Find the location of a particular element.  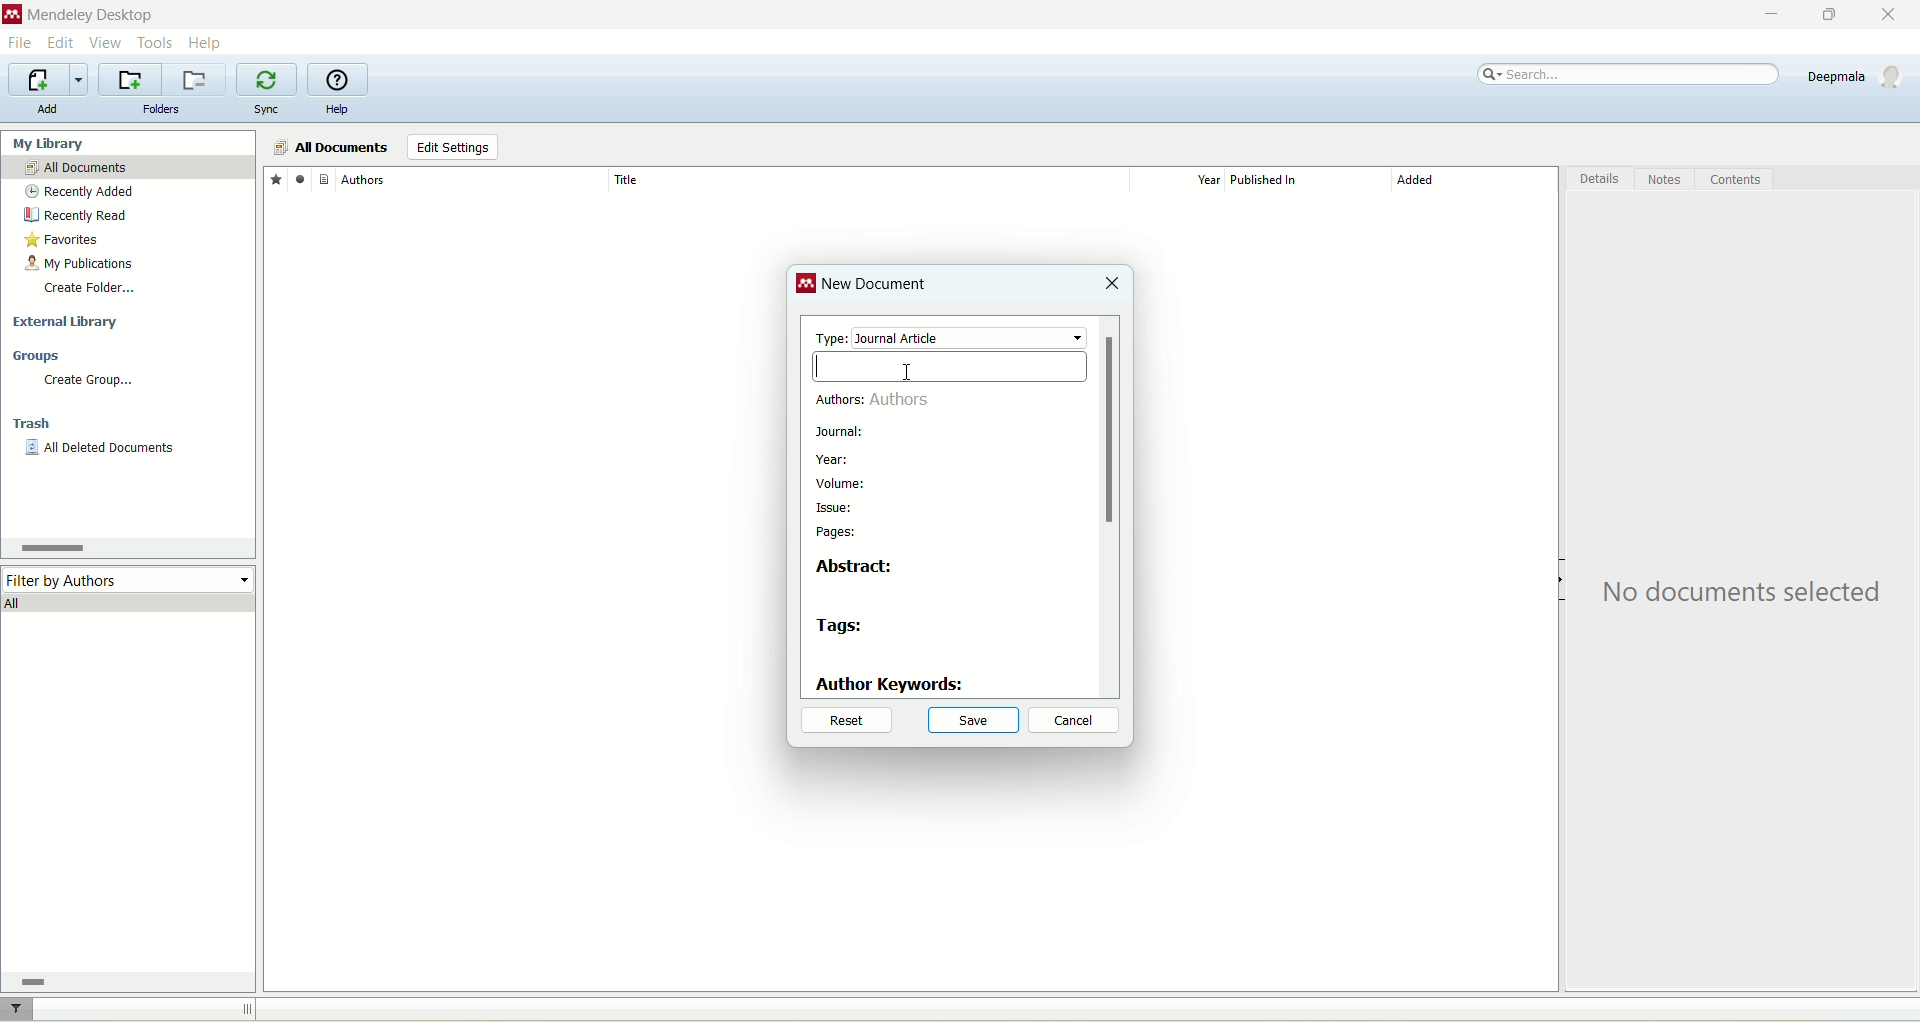

authors is located at coordinates (880, 402).